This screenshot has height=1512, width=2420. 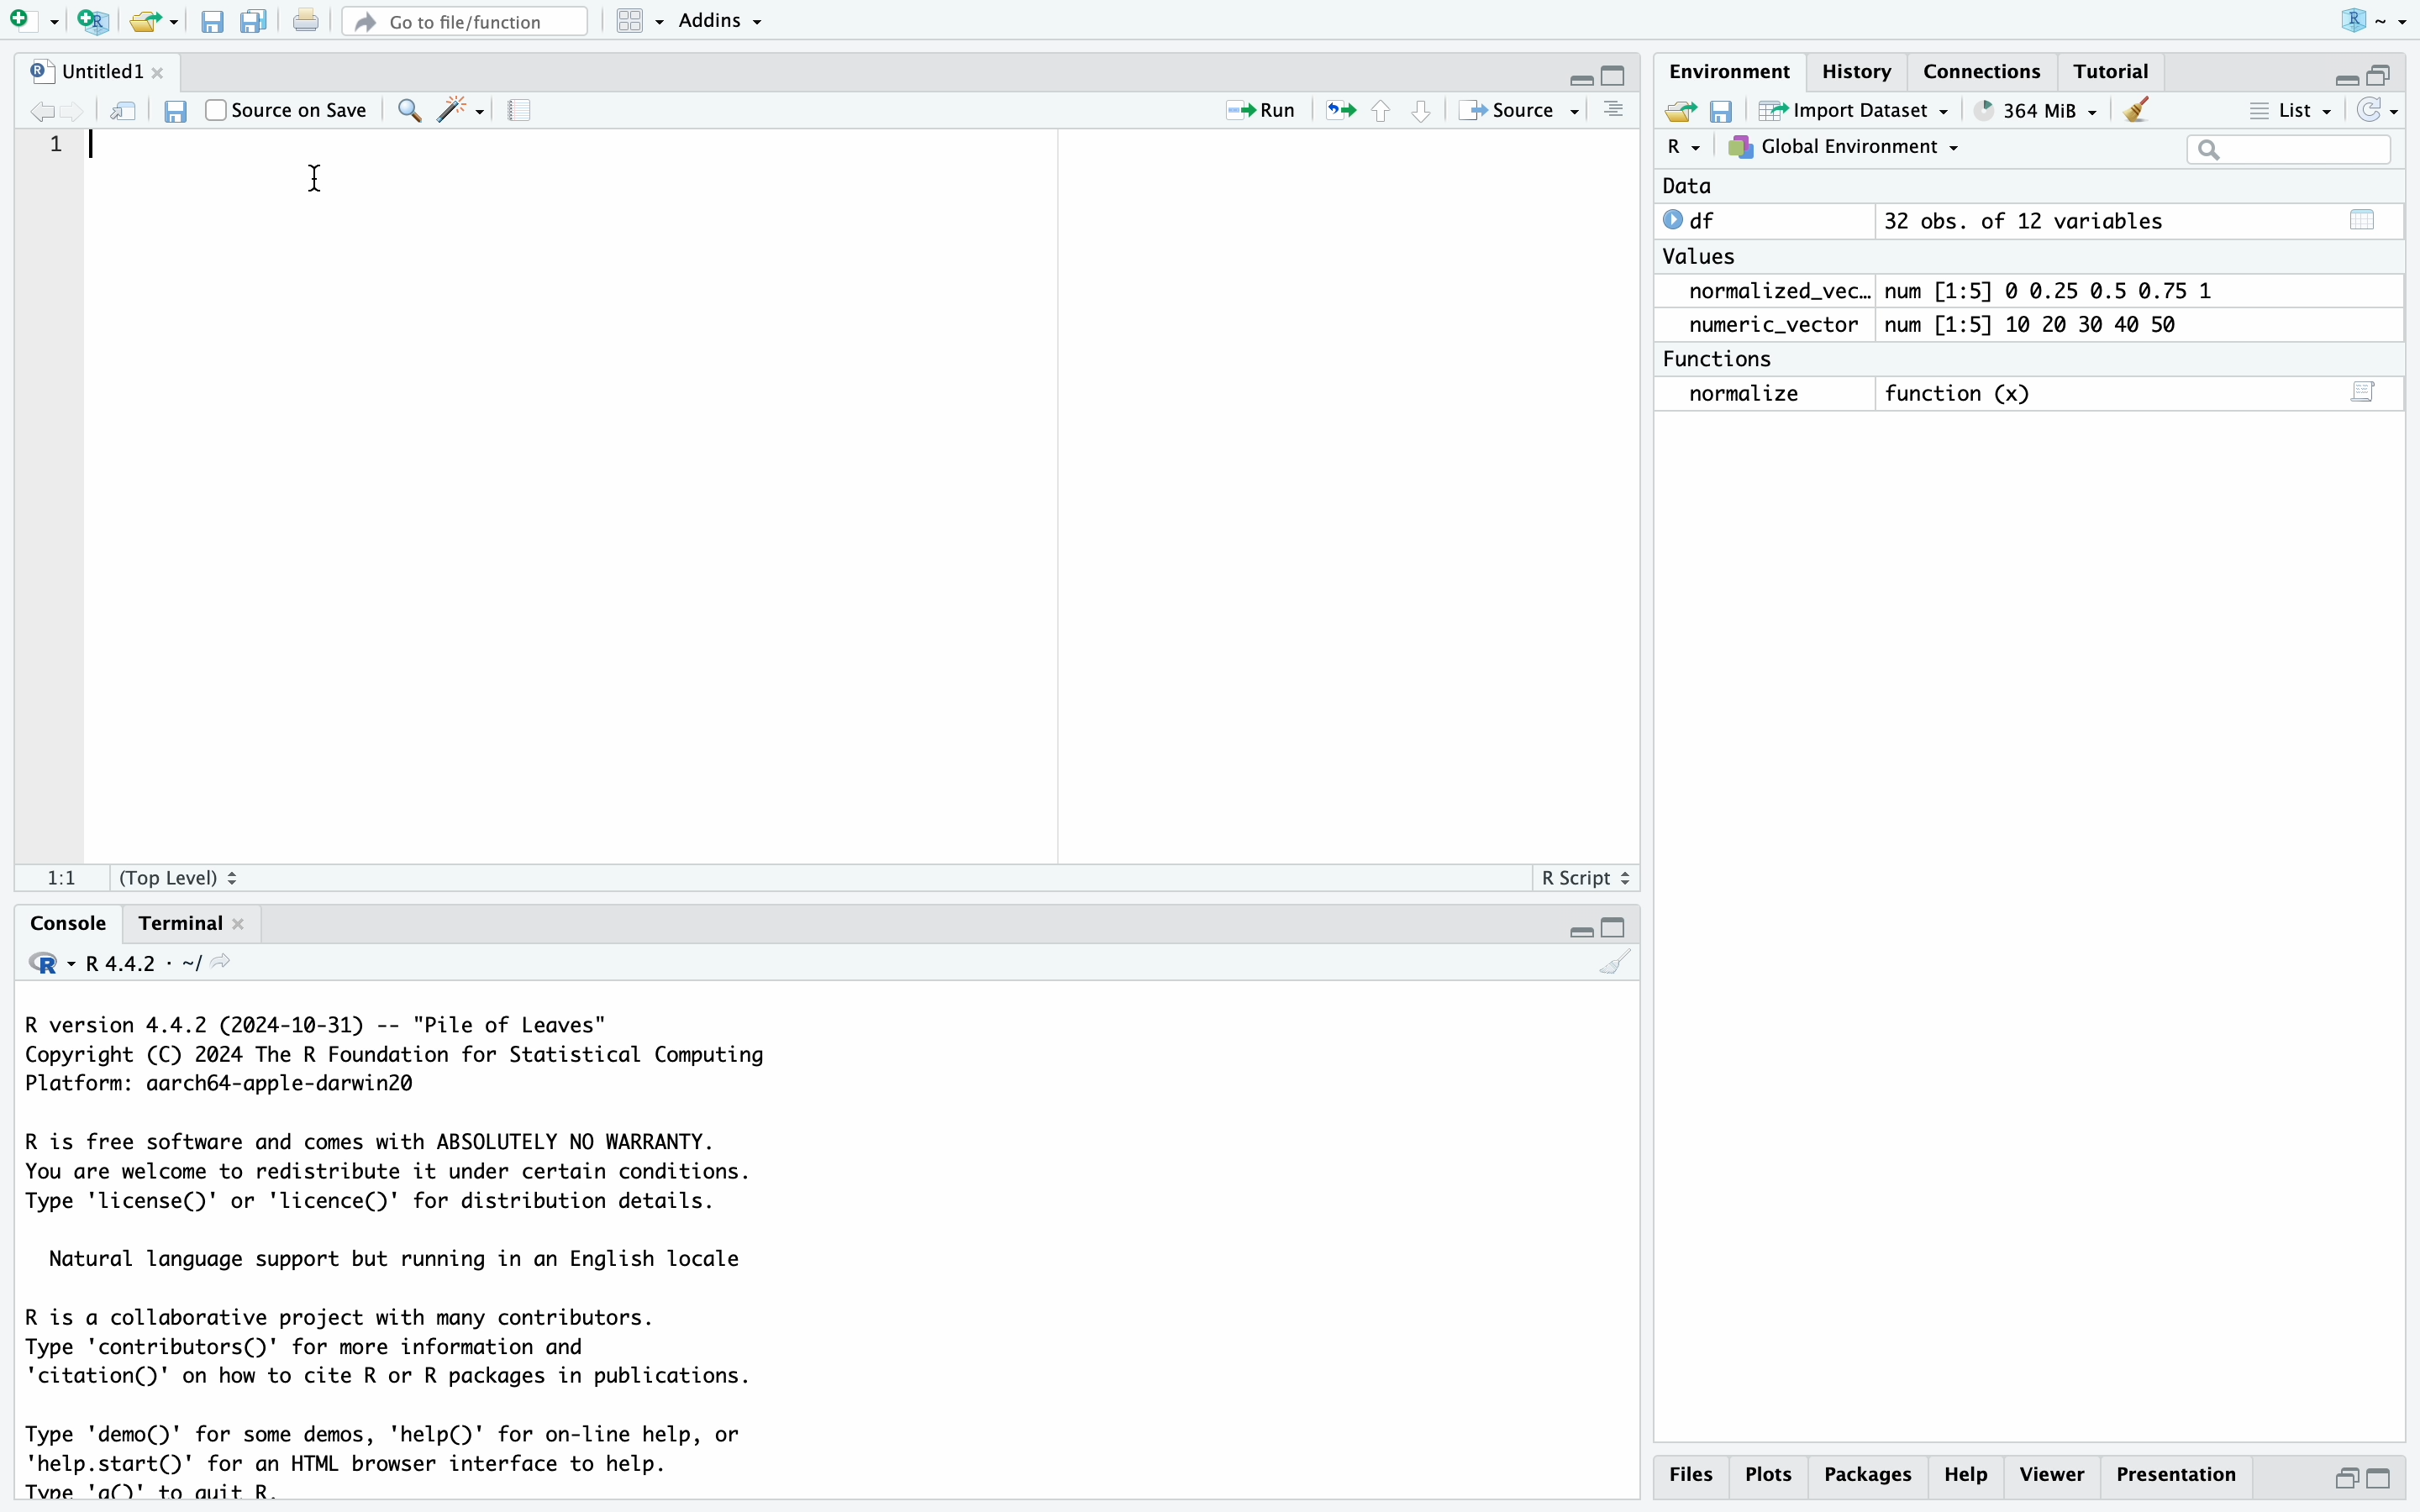 I want to click on Code, so click(x=411, y=1254).